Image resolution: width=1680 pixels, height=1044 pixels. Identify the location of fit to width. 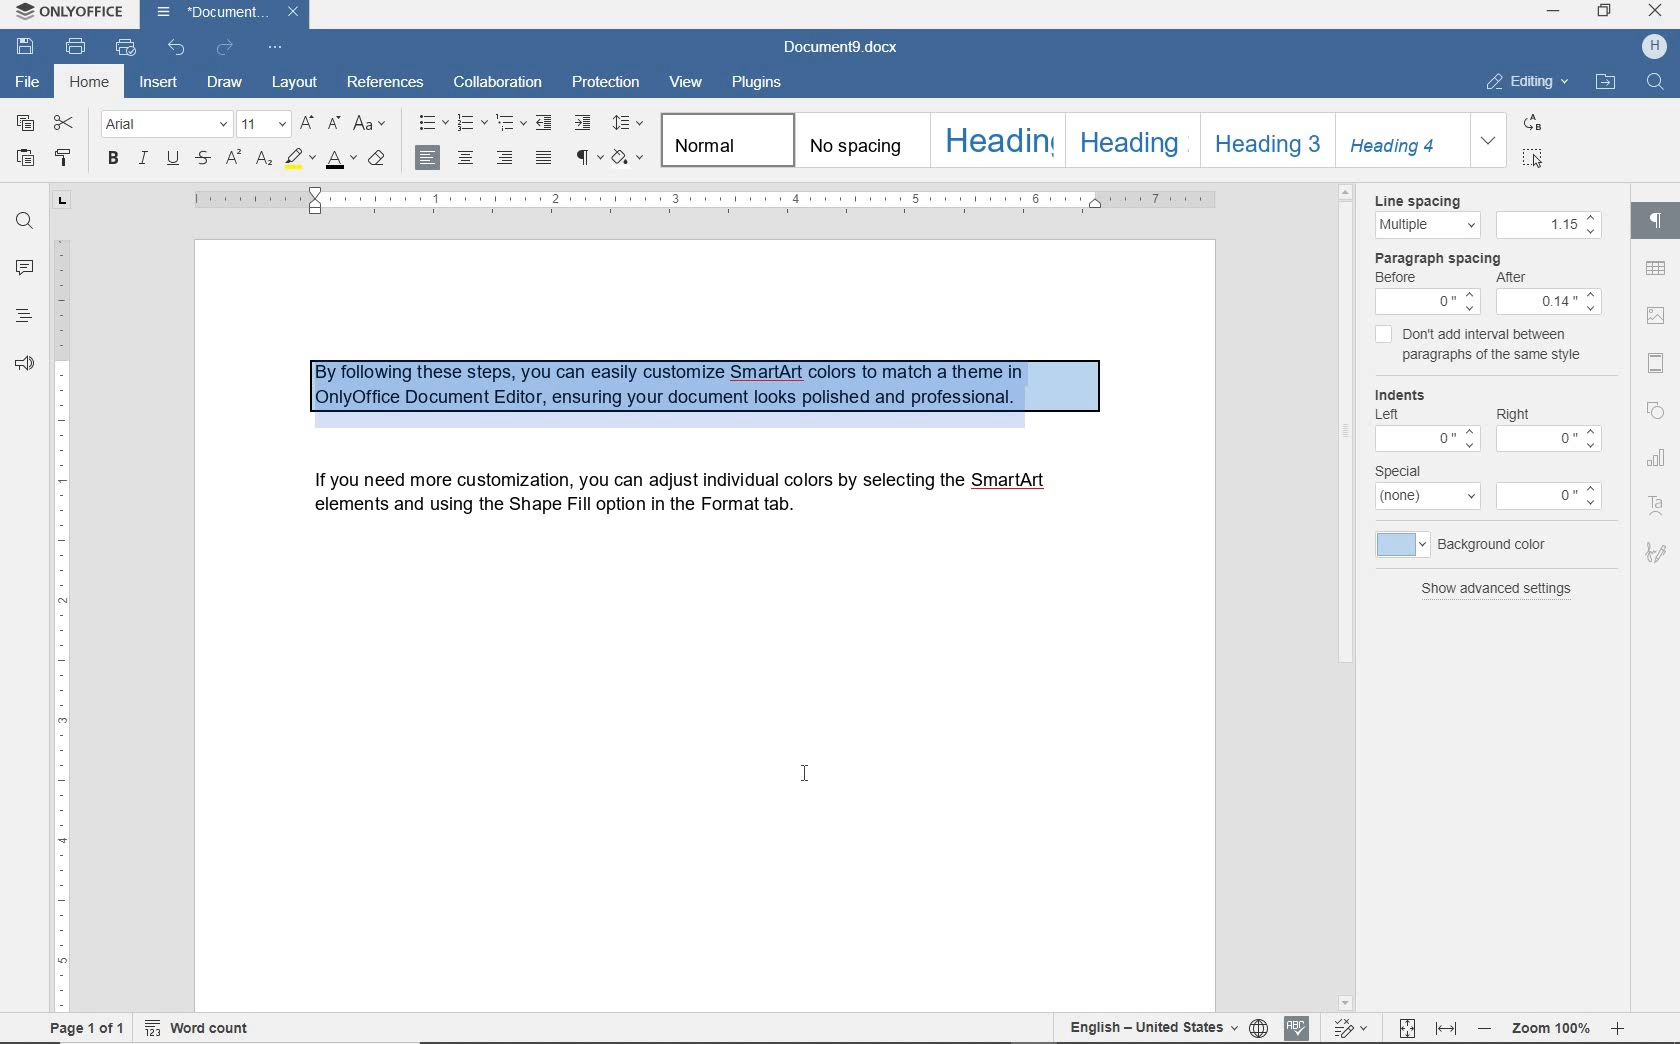
(1447, 1029).